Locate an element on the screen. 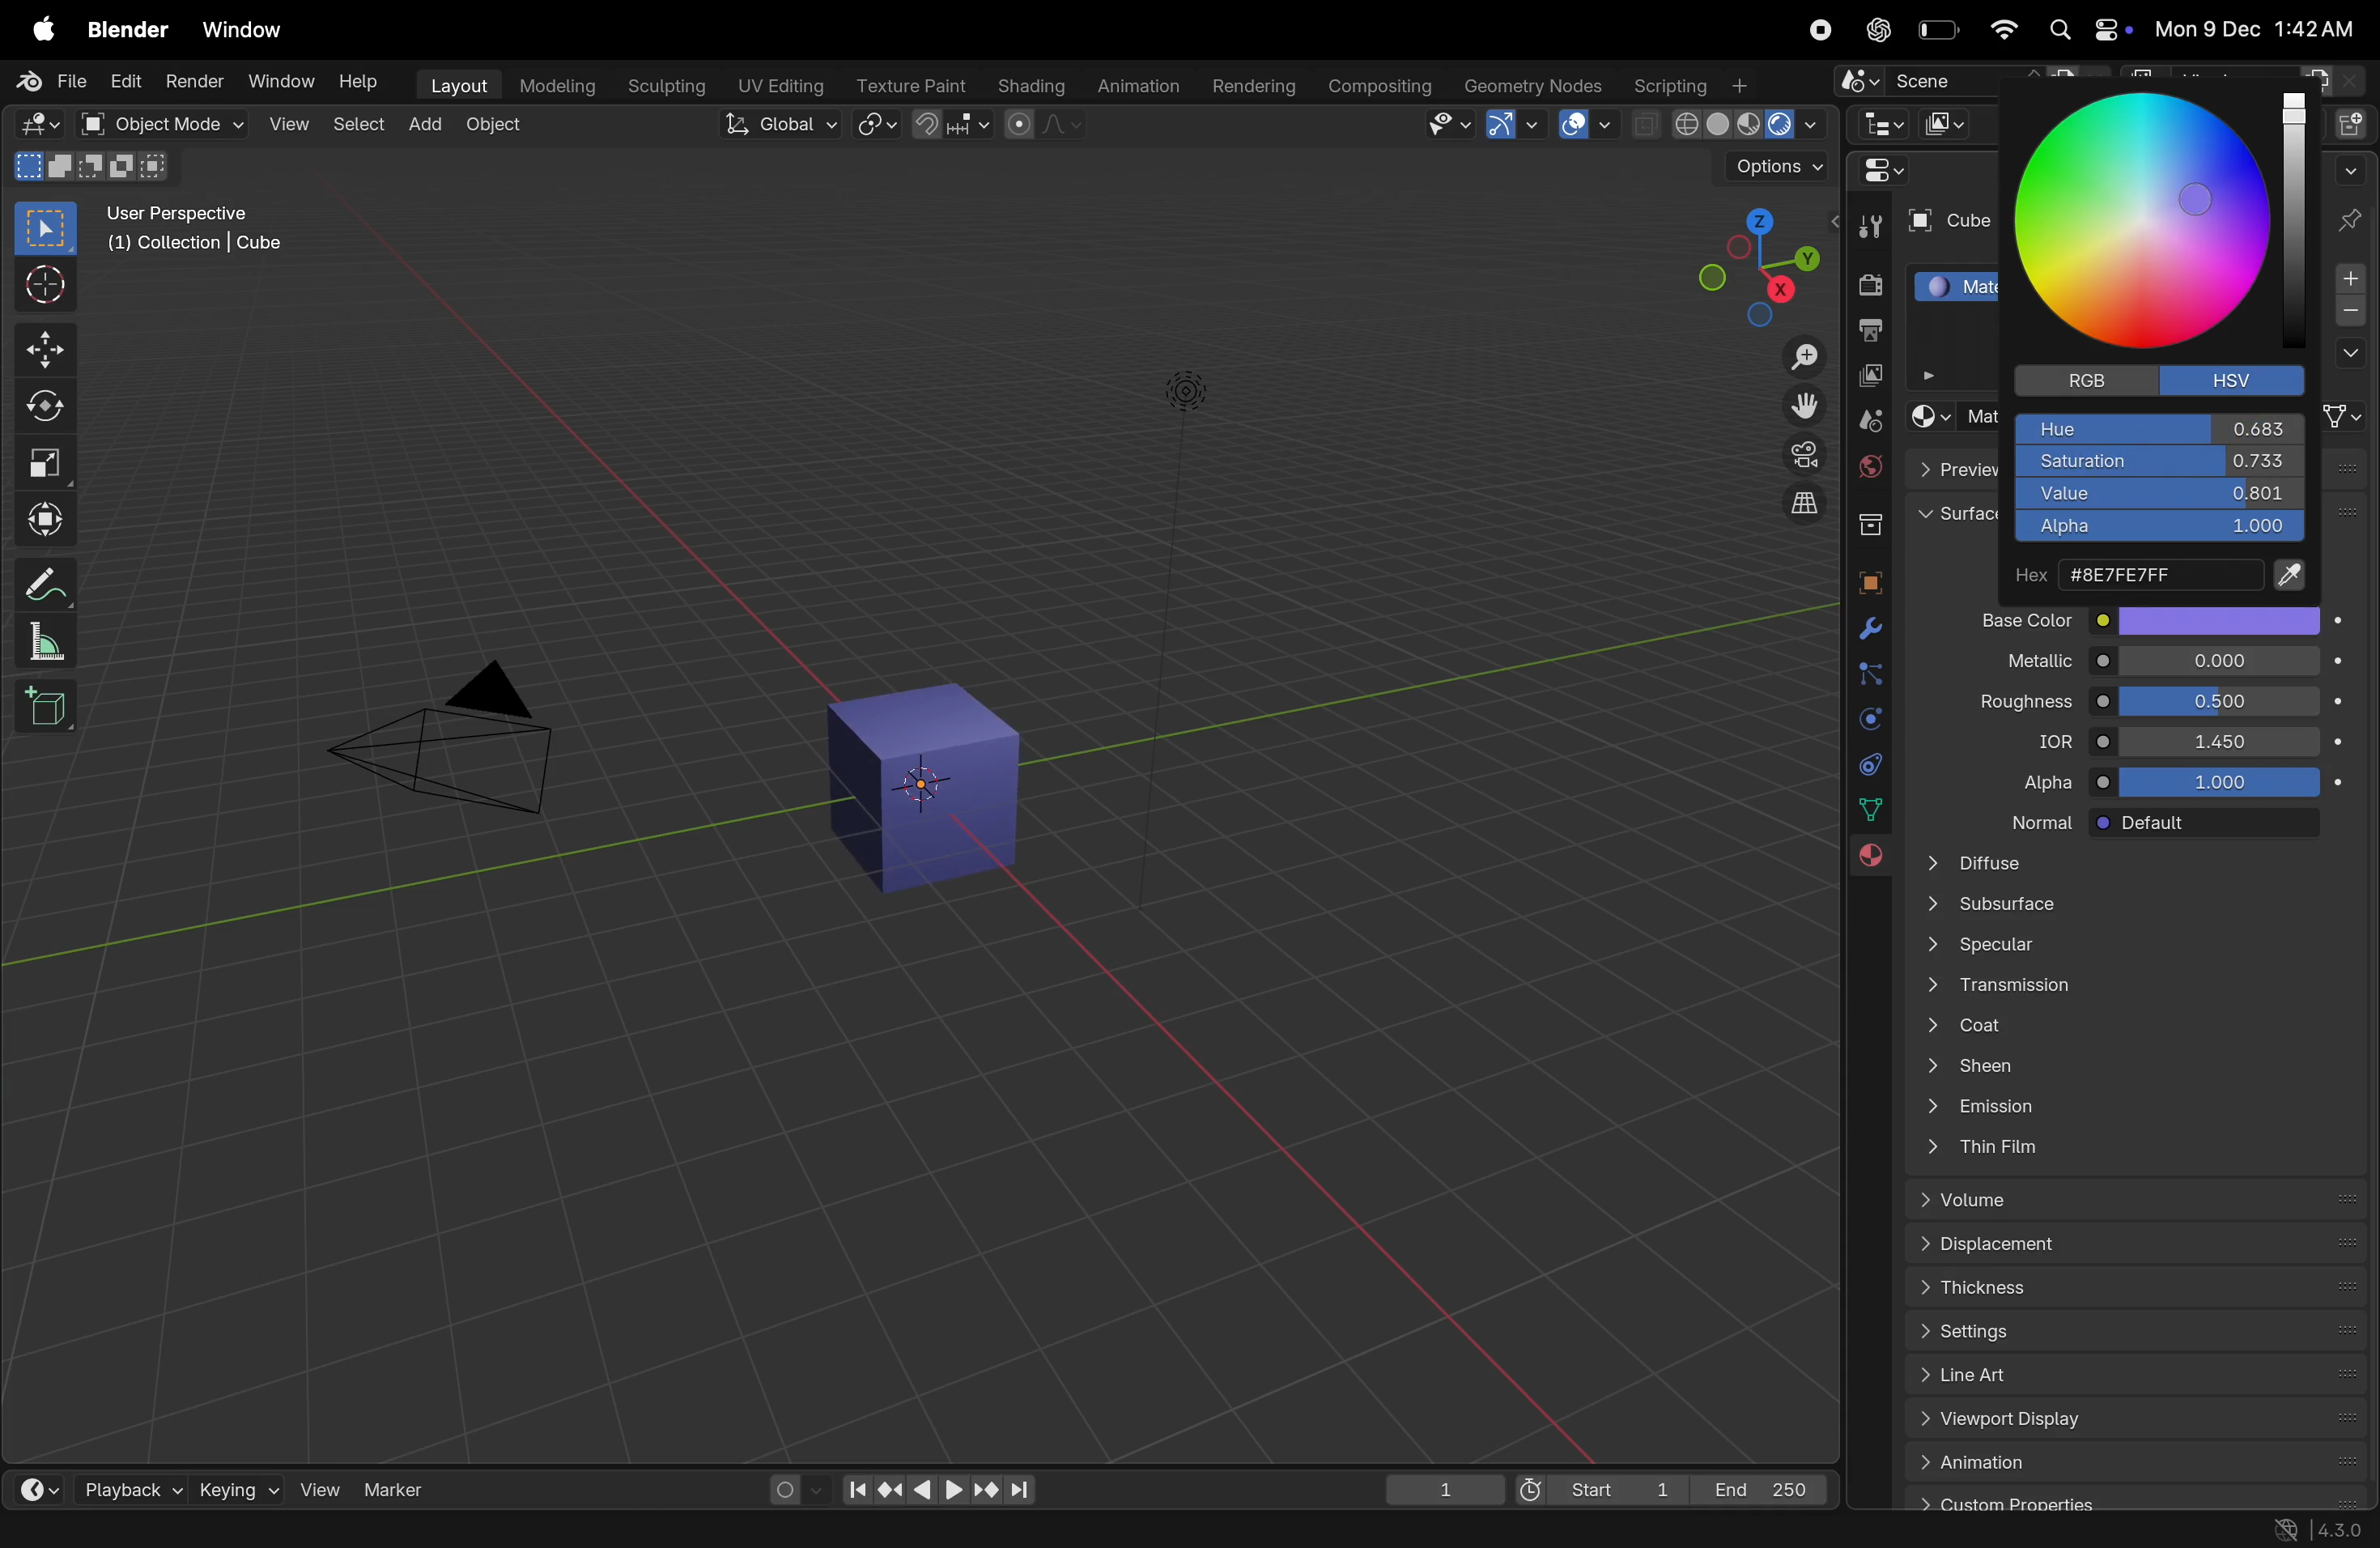 Image resolution: width=2380 pixels, height=1548 pixels. view is located at coordinates (308, 1488).